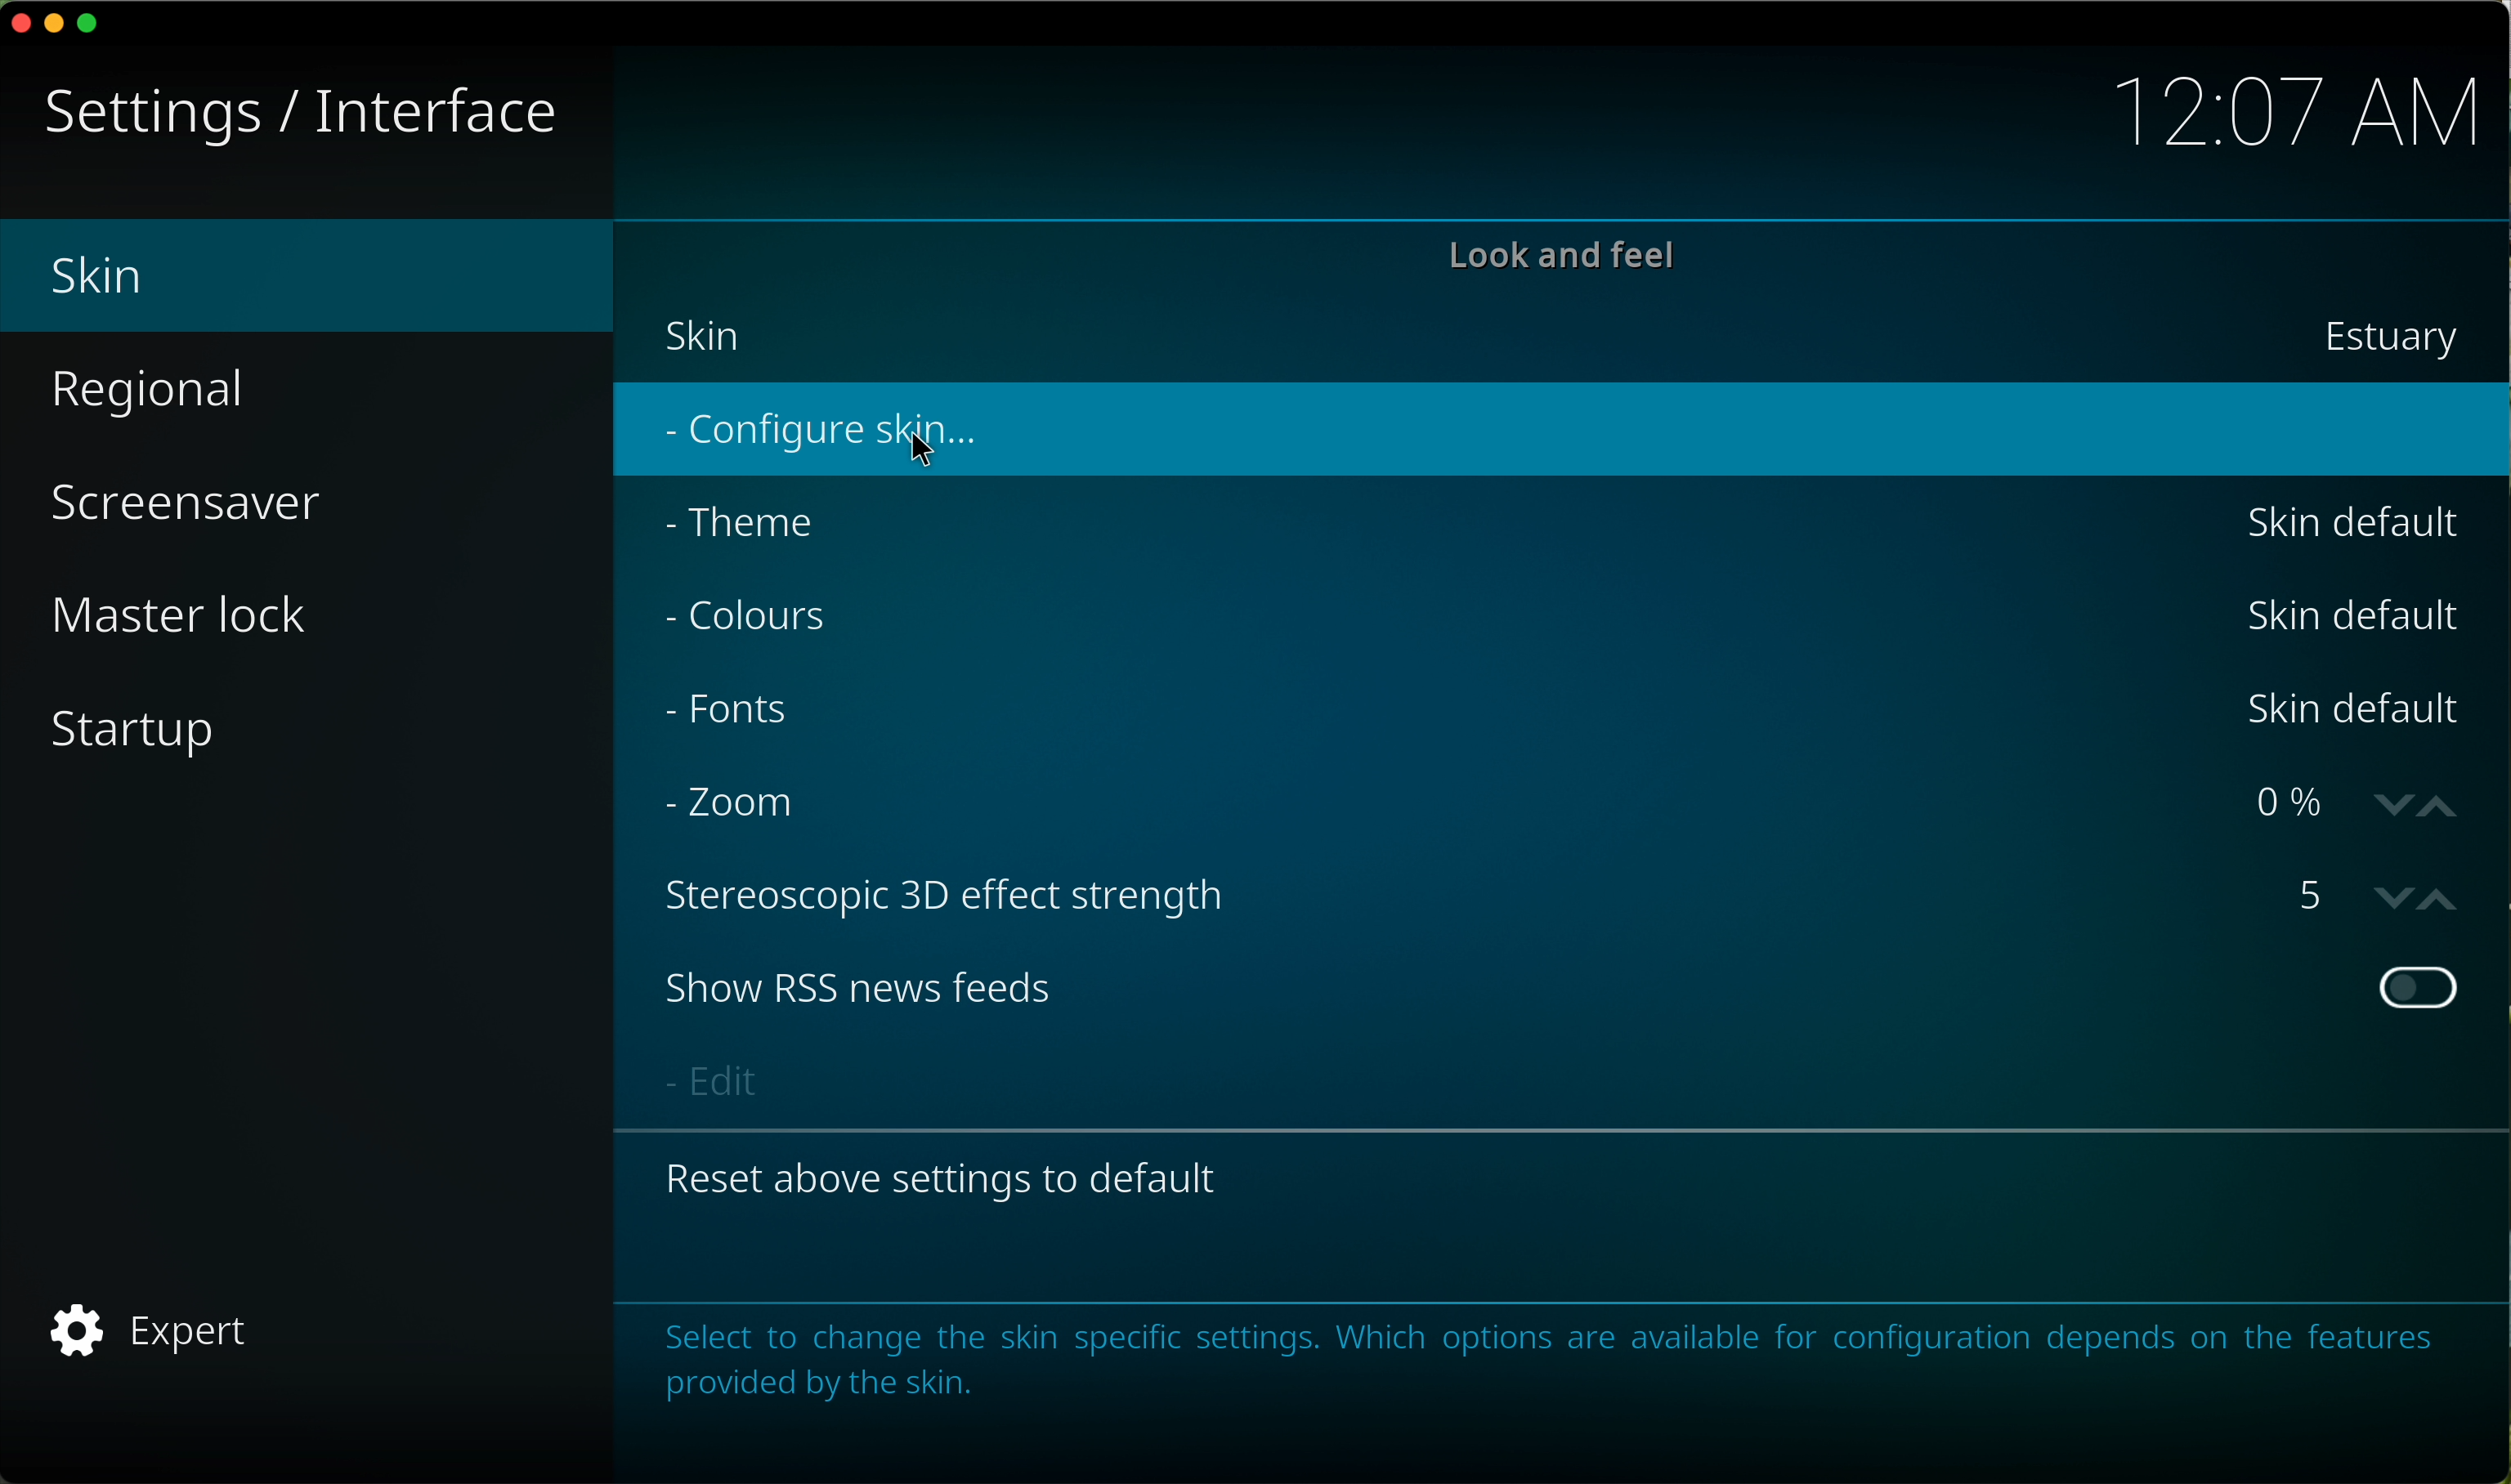 The image size is (2511, 1484). Describe the element at coordinates (300, 115) in the screenshot. I see `settings/interface` at that location.